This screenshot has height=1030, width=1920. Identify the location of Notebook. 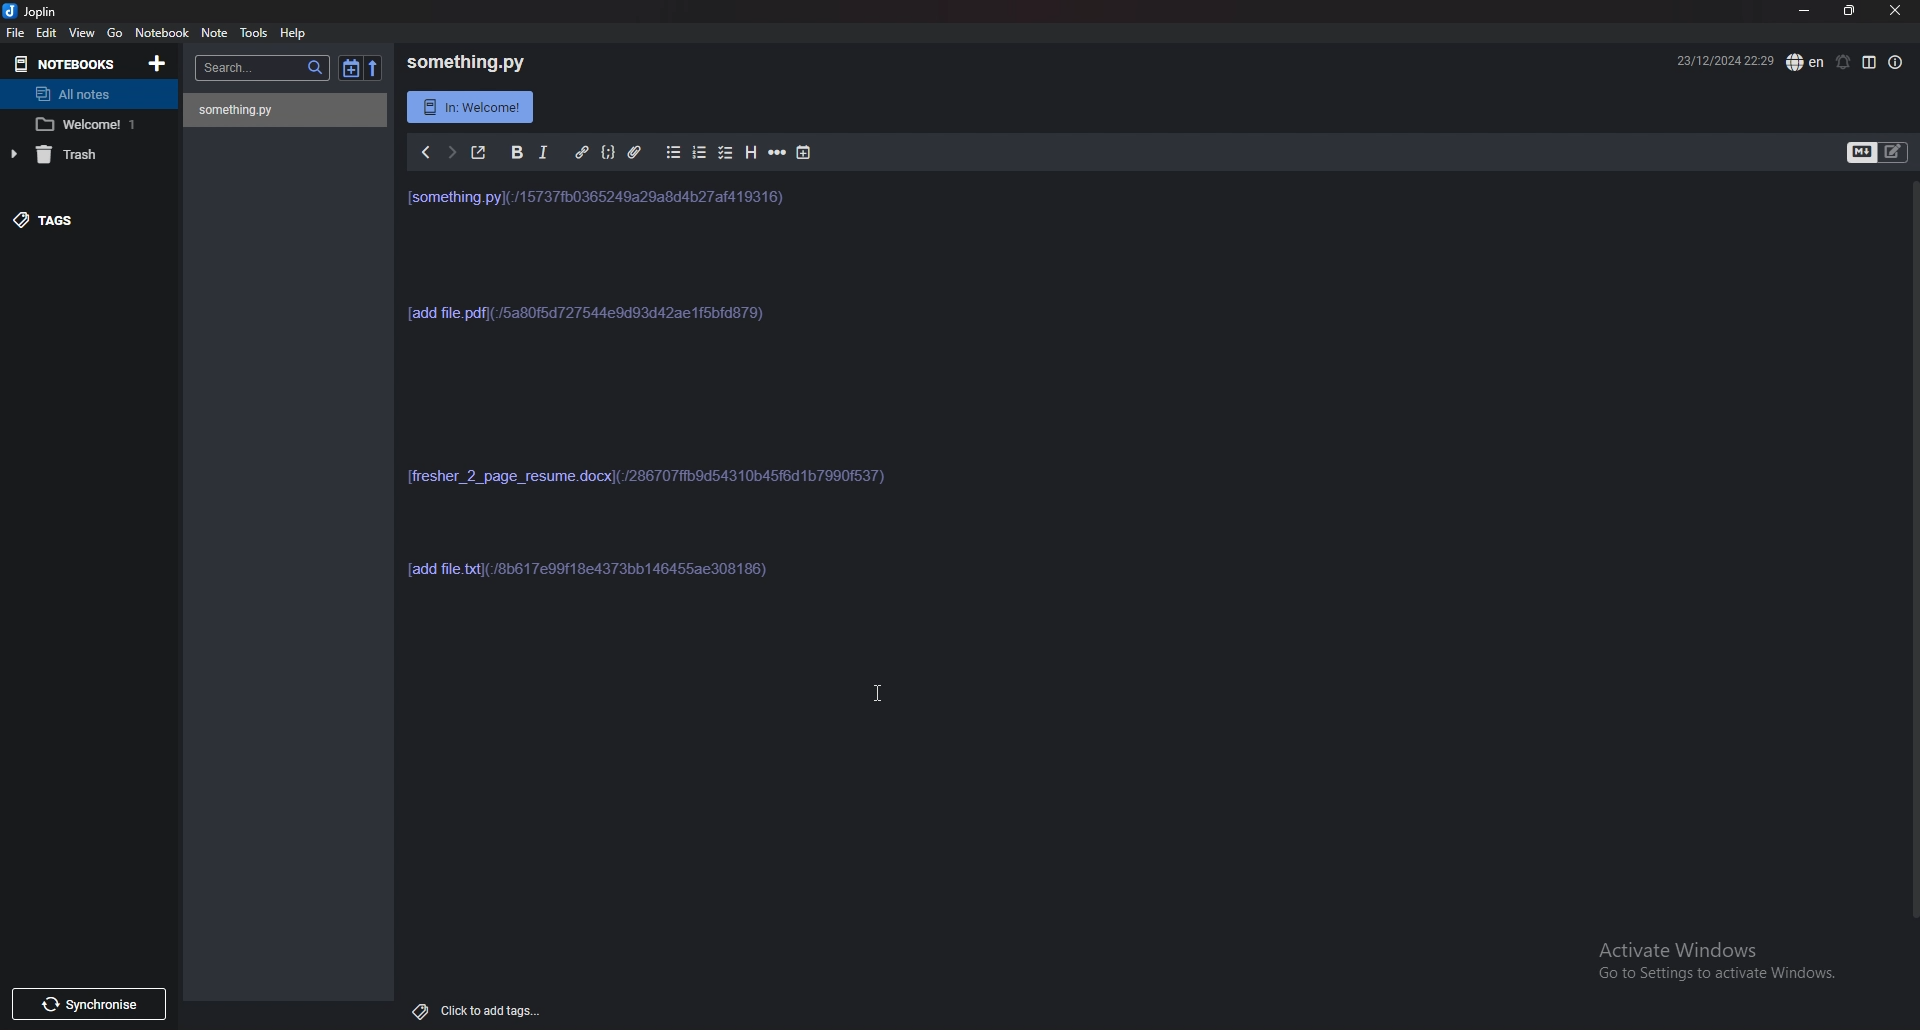
(161, 34).